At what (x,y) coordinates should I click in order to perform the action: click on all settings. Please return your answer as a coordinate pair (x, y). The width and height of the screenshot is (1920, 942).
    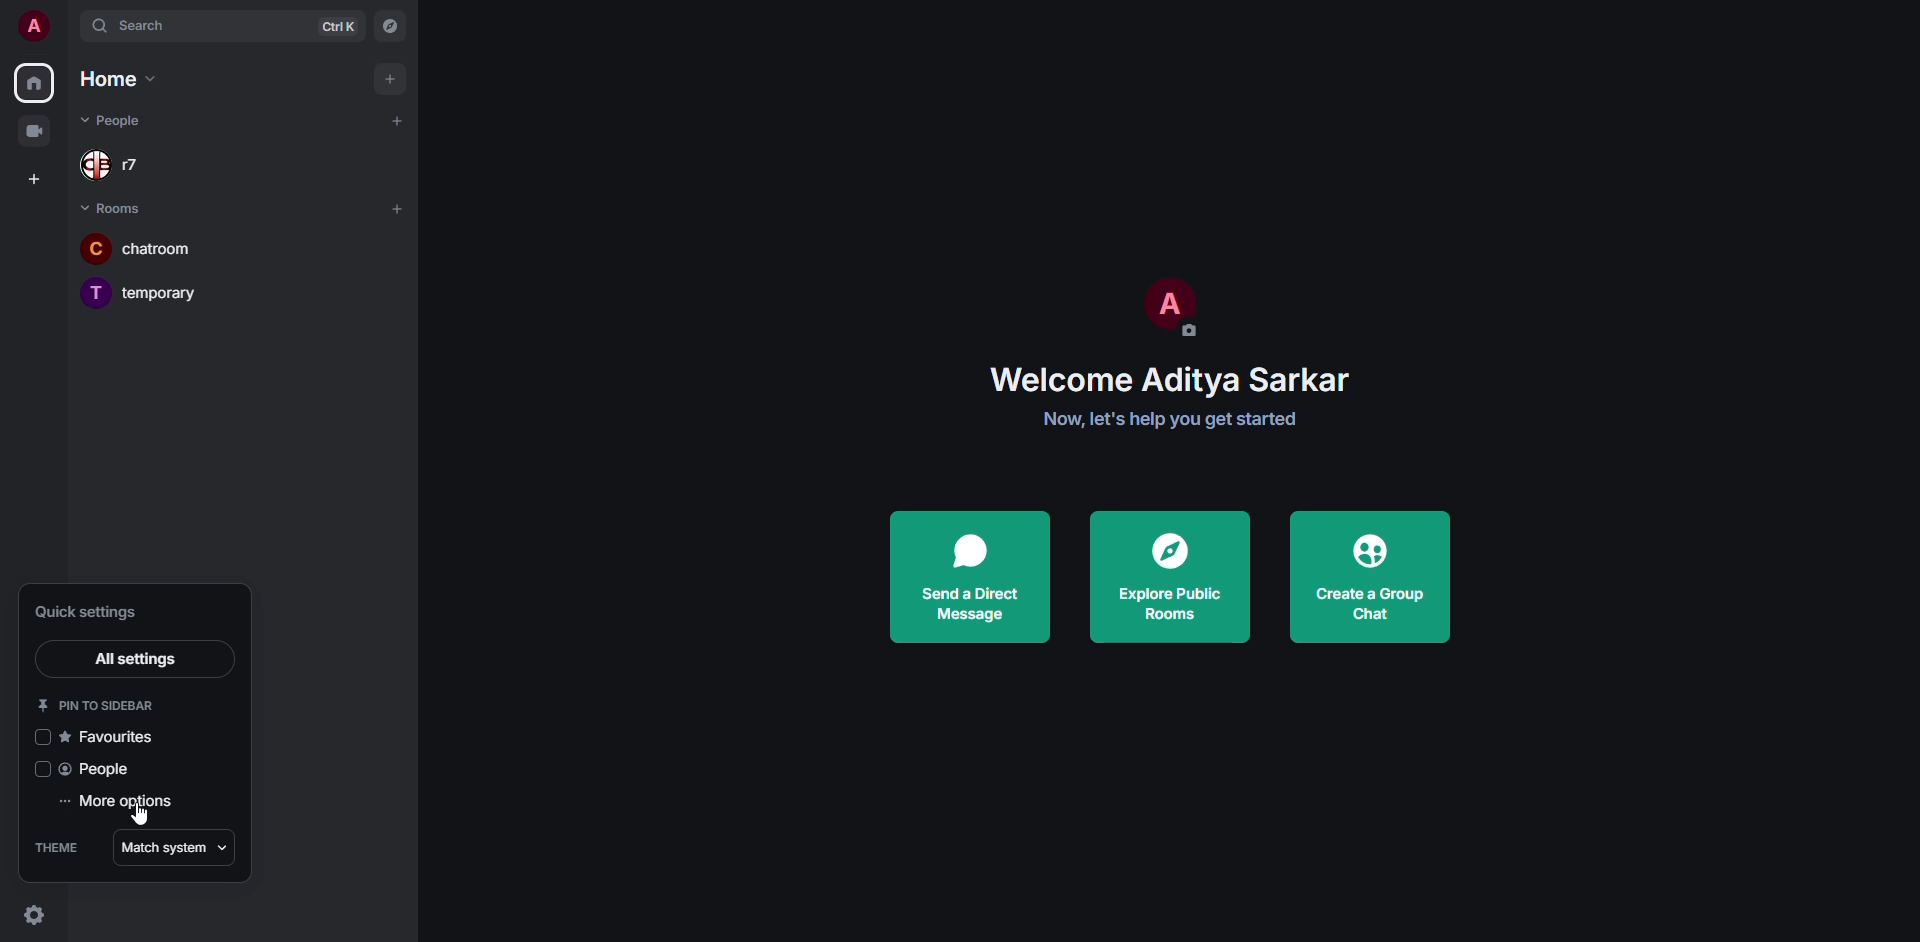
    Looking at the image, I should click on (133, 657).